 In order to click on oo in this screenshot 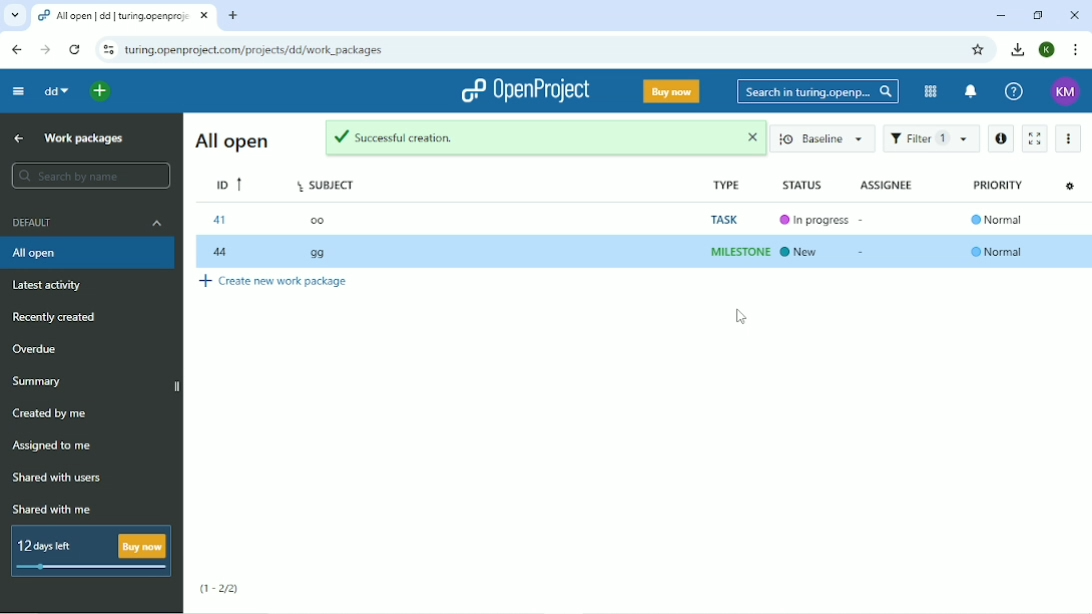, I will do `click(318, 222)`.